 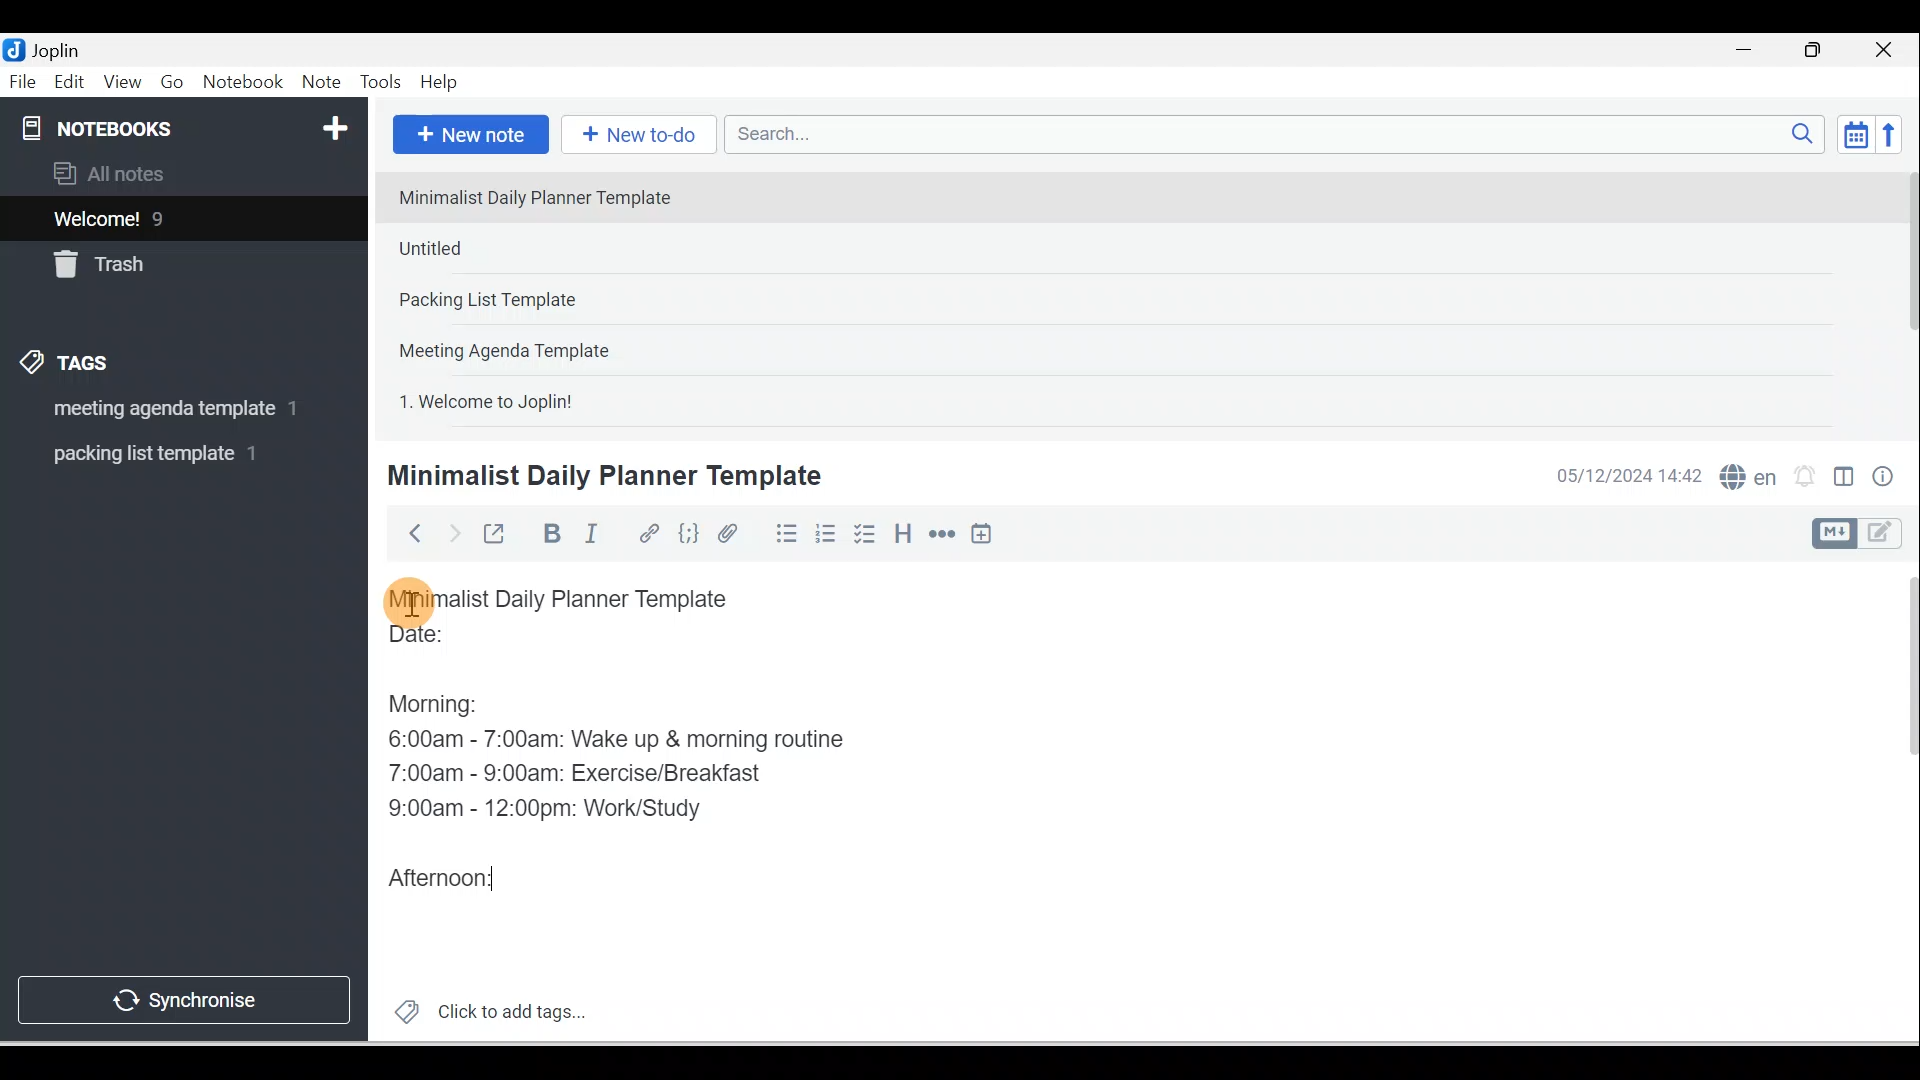 What do you see at coordinates (1889, 50) in the screenshot?
I see `Close` at bounding box center [1889, 50].